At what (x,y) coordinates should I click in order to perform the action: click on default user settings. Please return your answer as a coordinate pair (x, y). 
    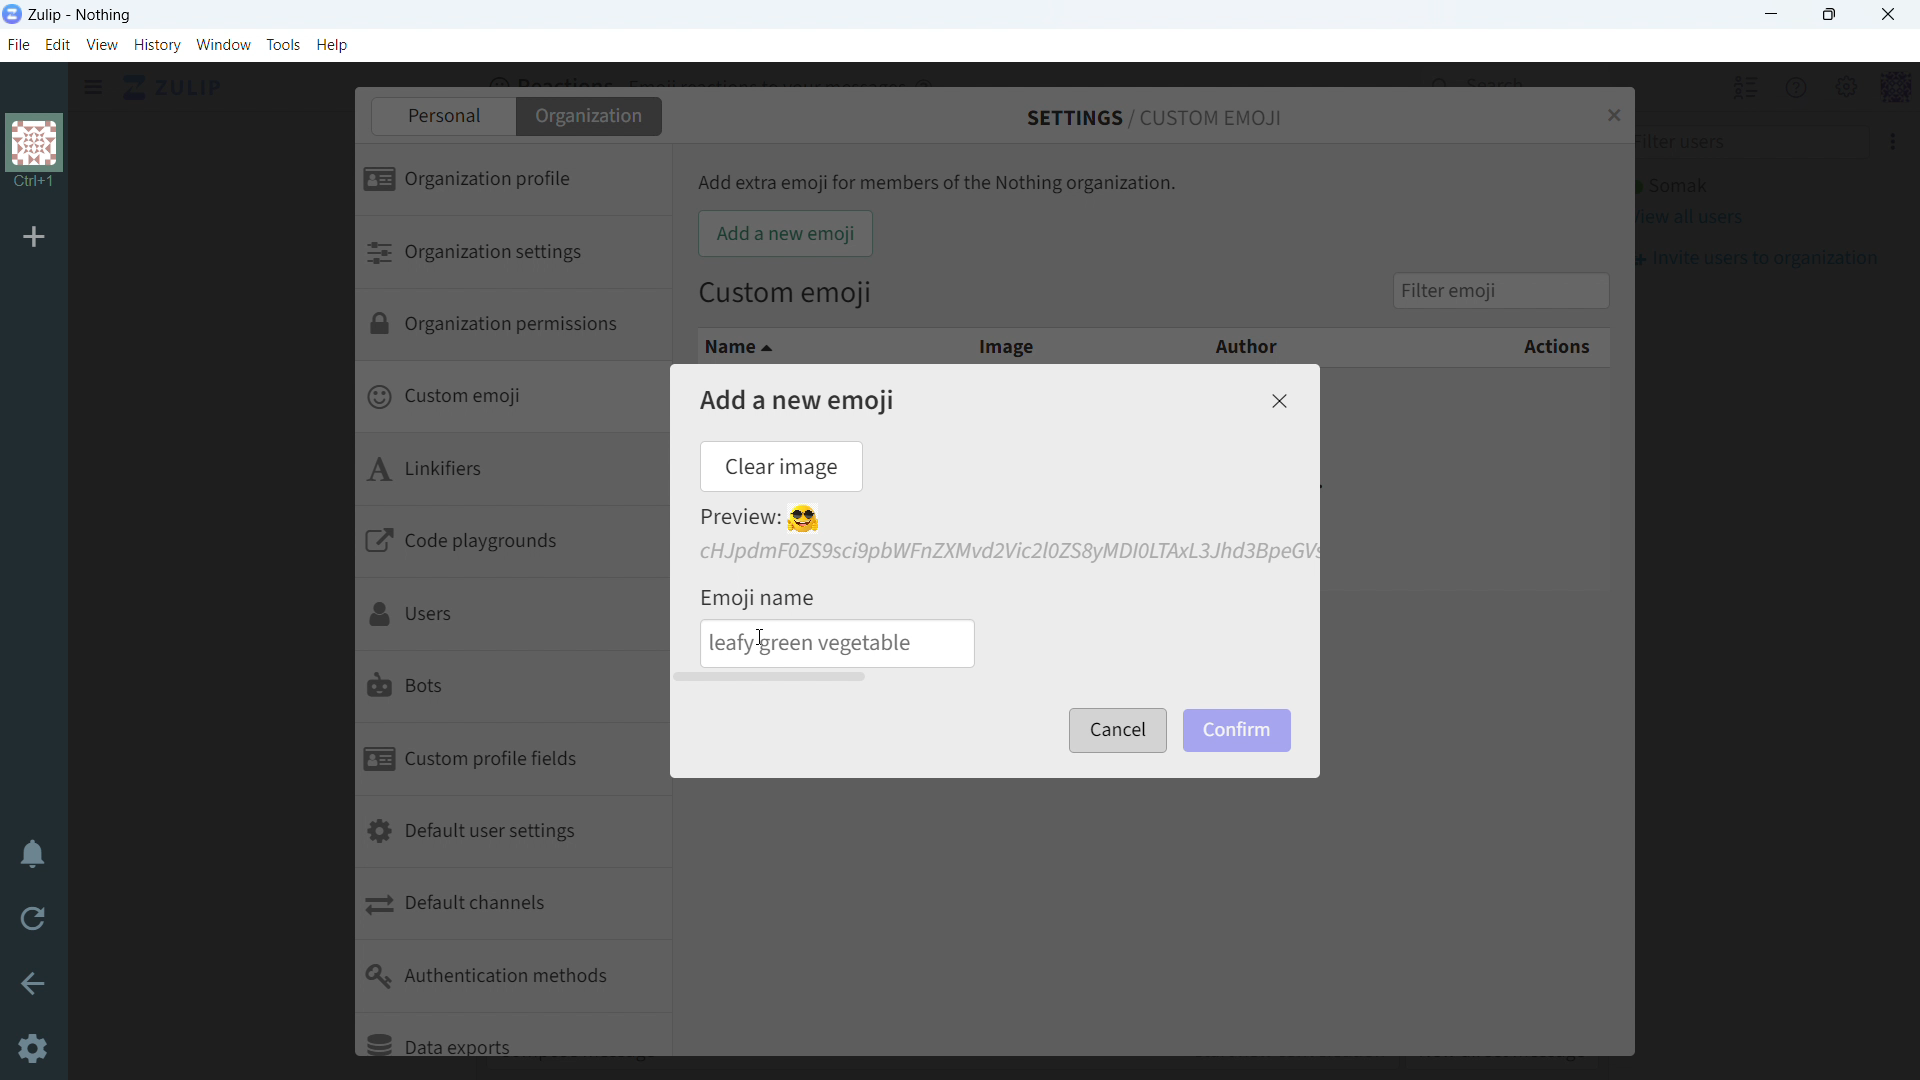
    Looking at the image, I should click on (514, 834).